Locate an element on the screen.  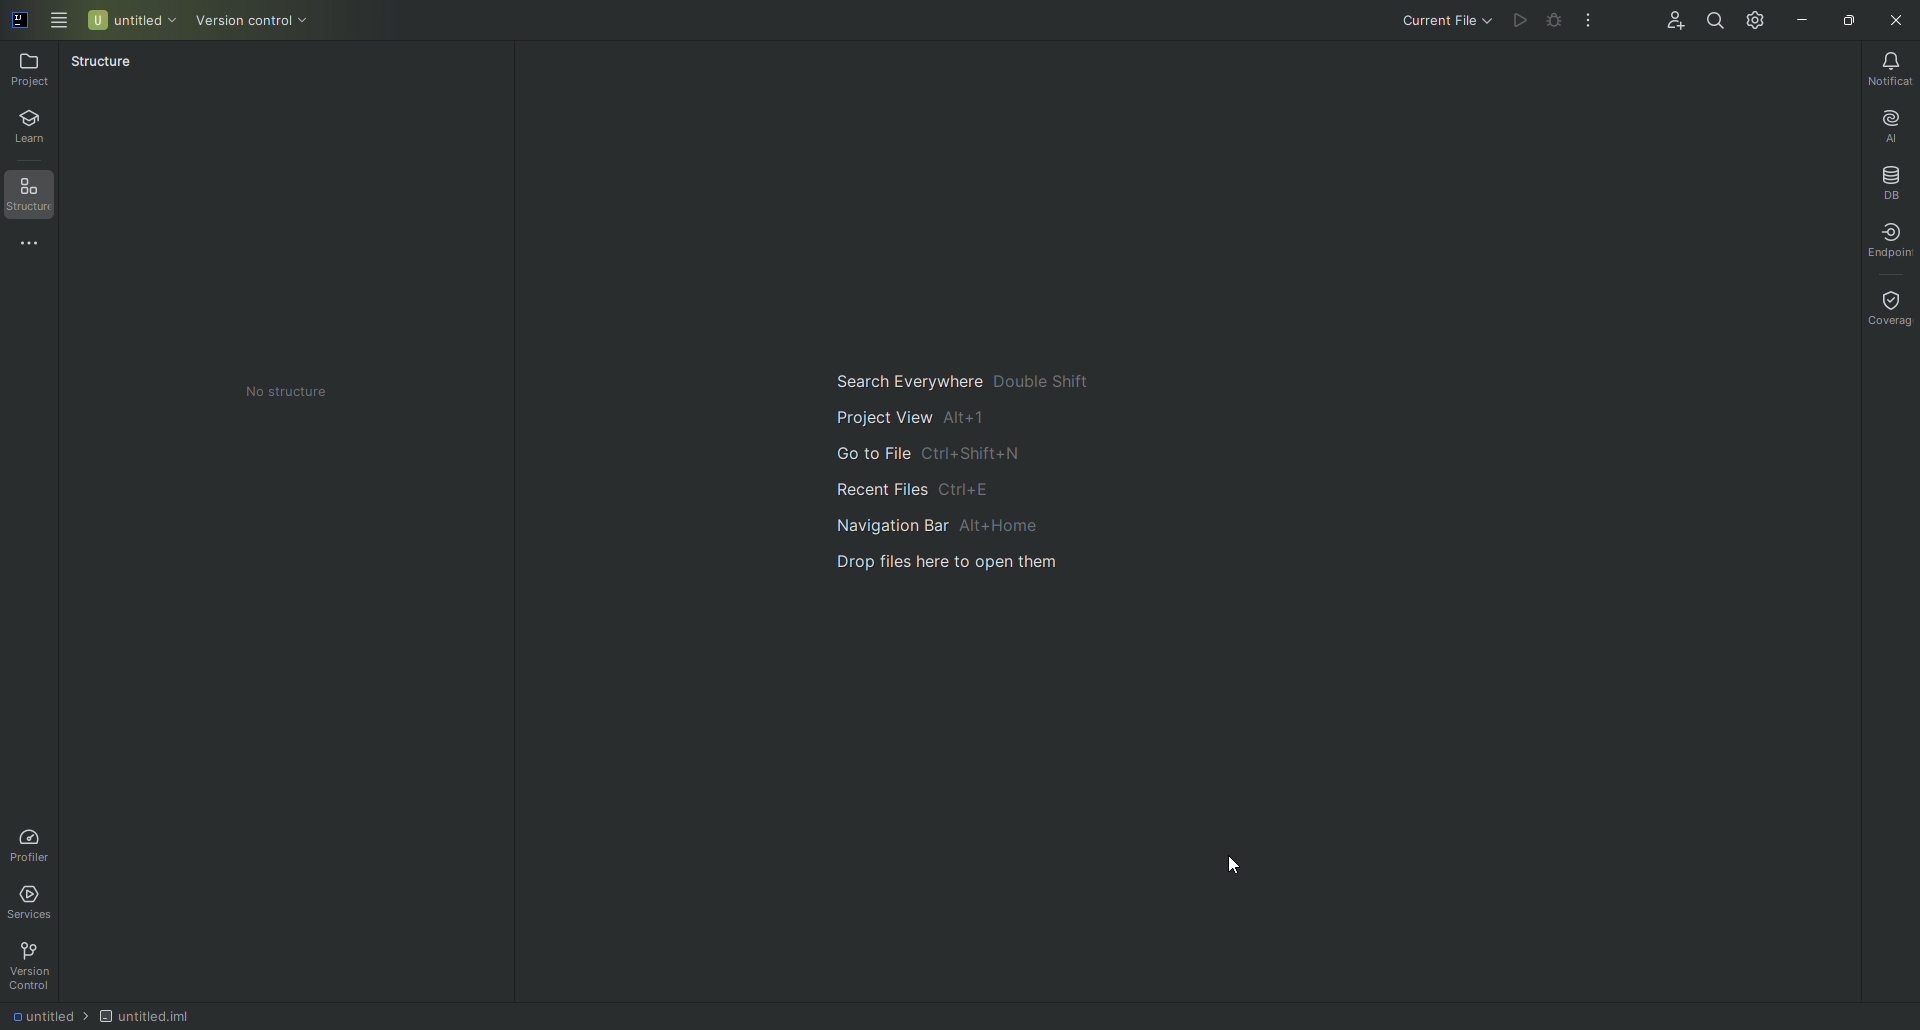
Application logo is located at coordinates (24, 24).